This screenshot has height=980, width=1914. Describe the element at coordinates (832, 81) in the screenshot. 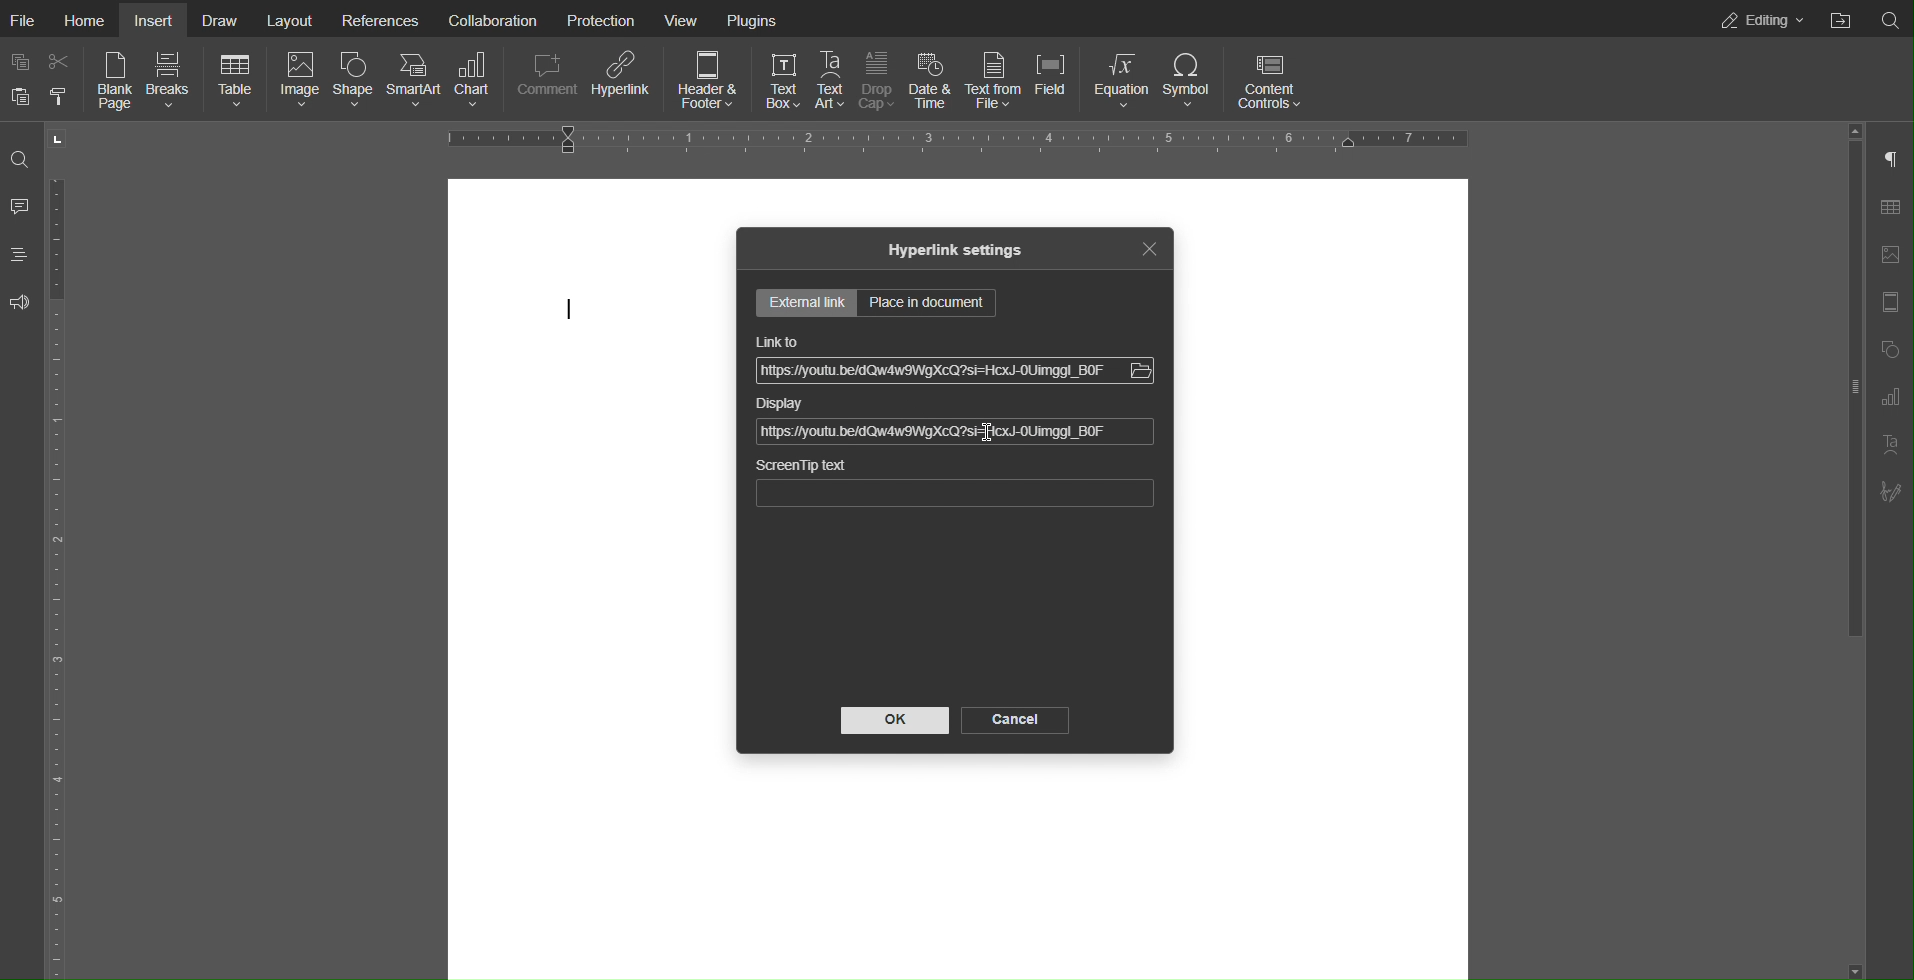

I see `Text Art` at that location.